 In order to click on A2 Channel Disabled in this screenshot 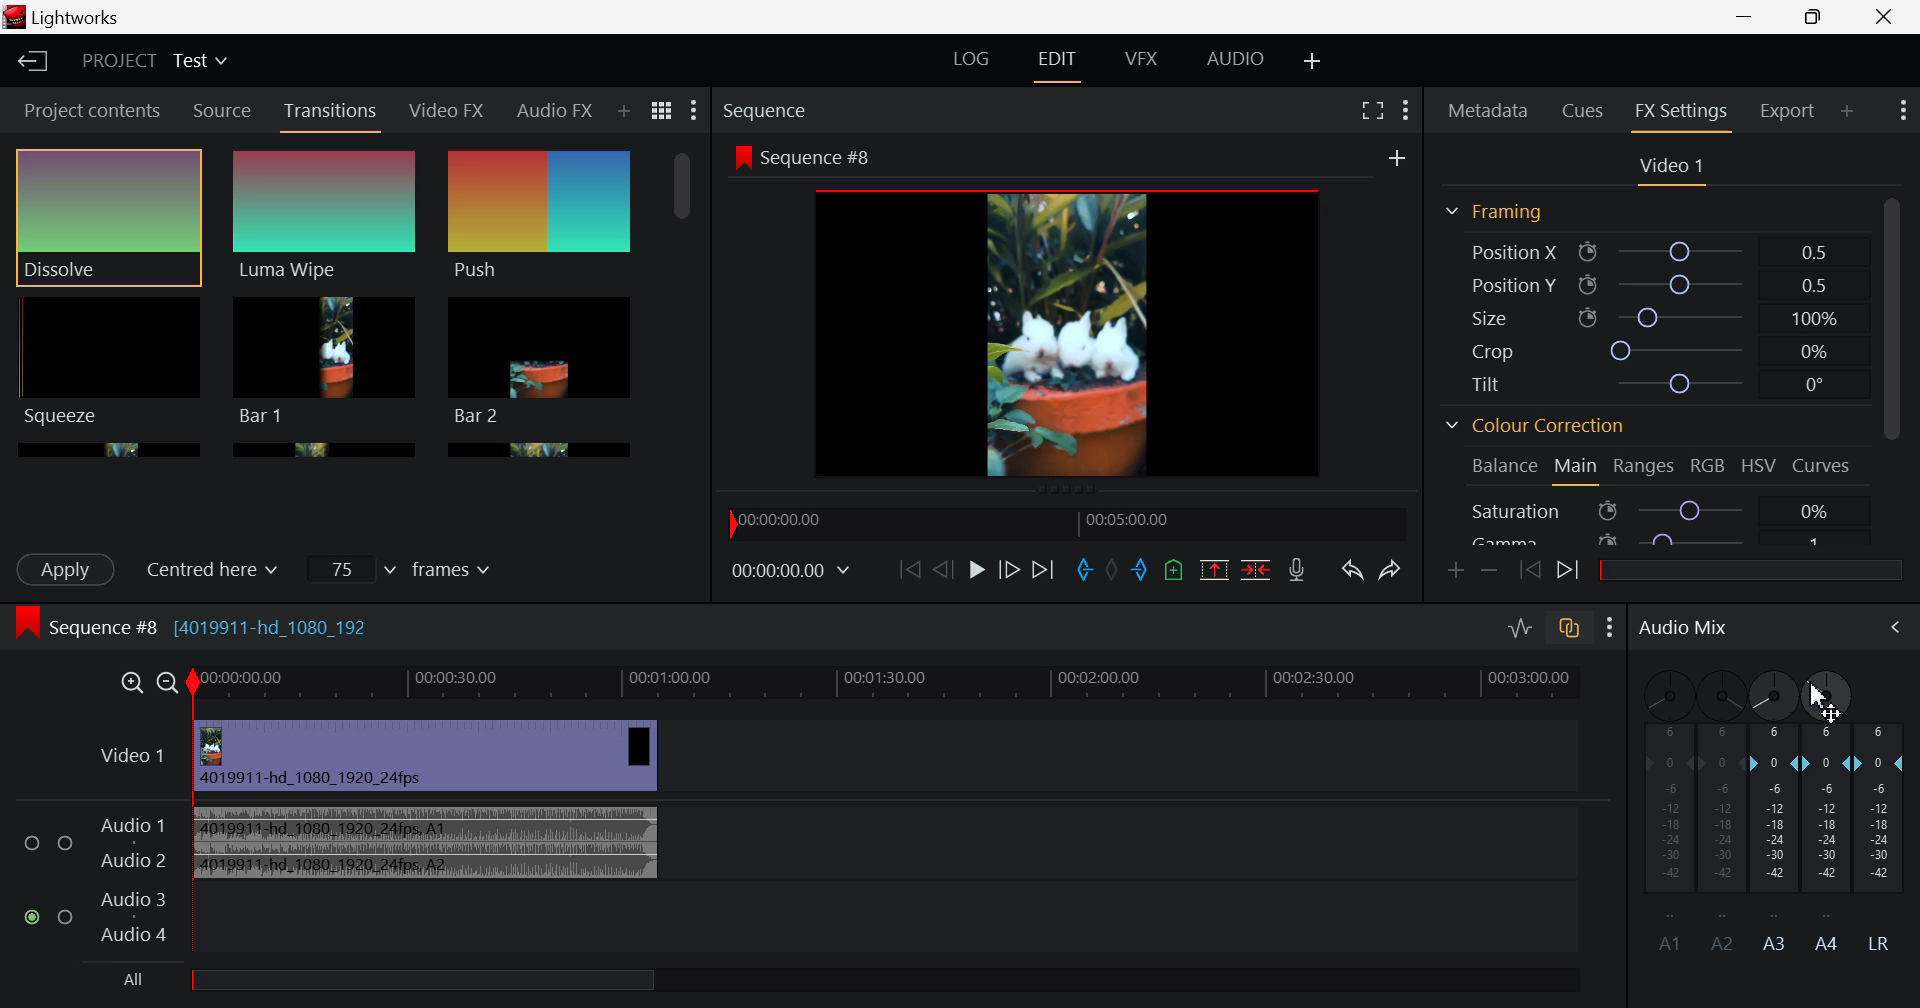, I will do `click(1721, 809)`.